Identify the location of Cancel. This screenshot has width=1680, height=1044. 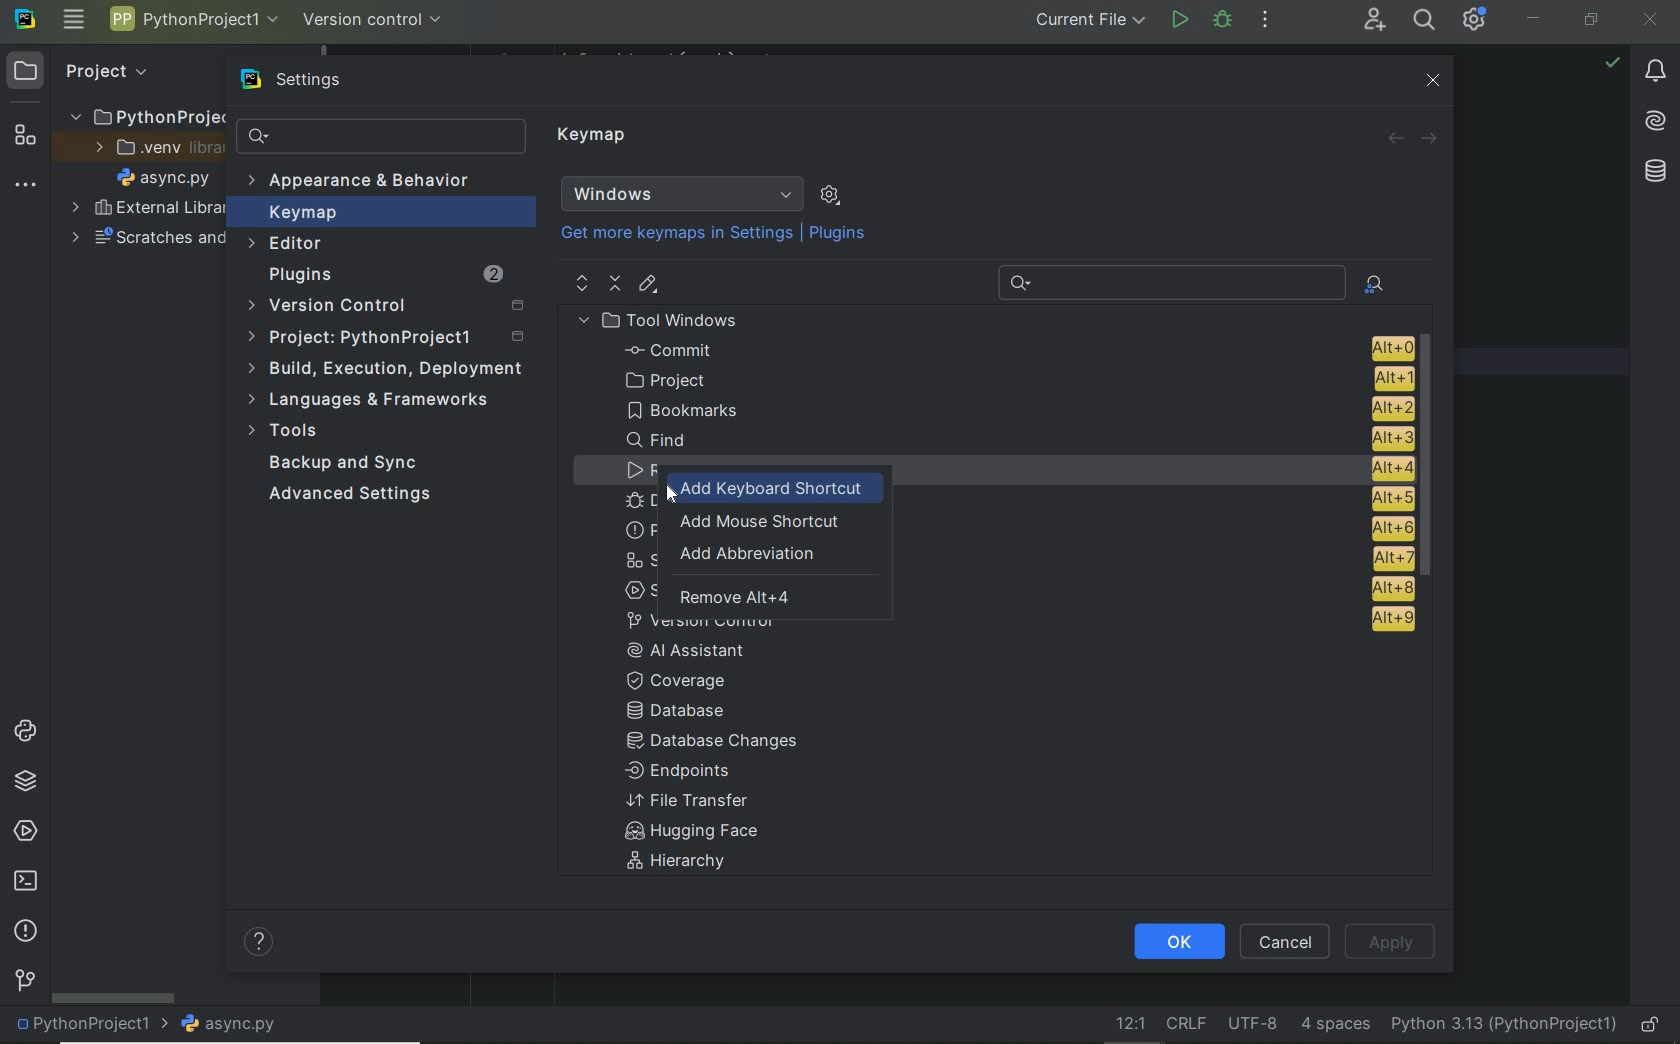
(1288, 941).